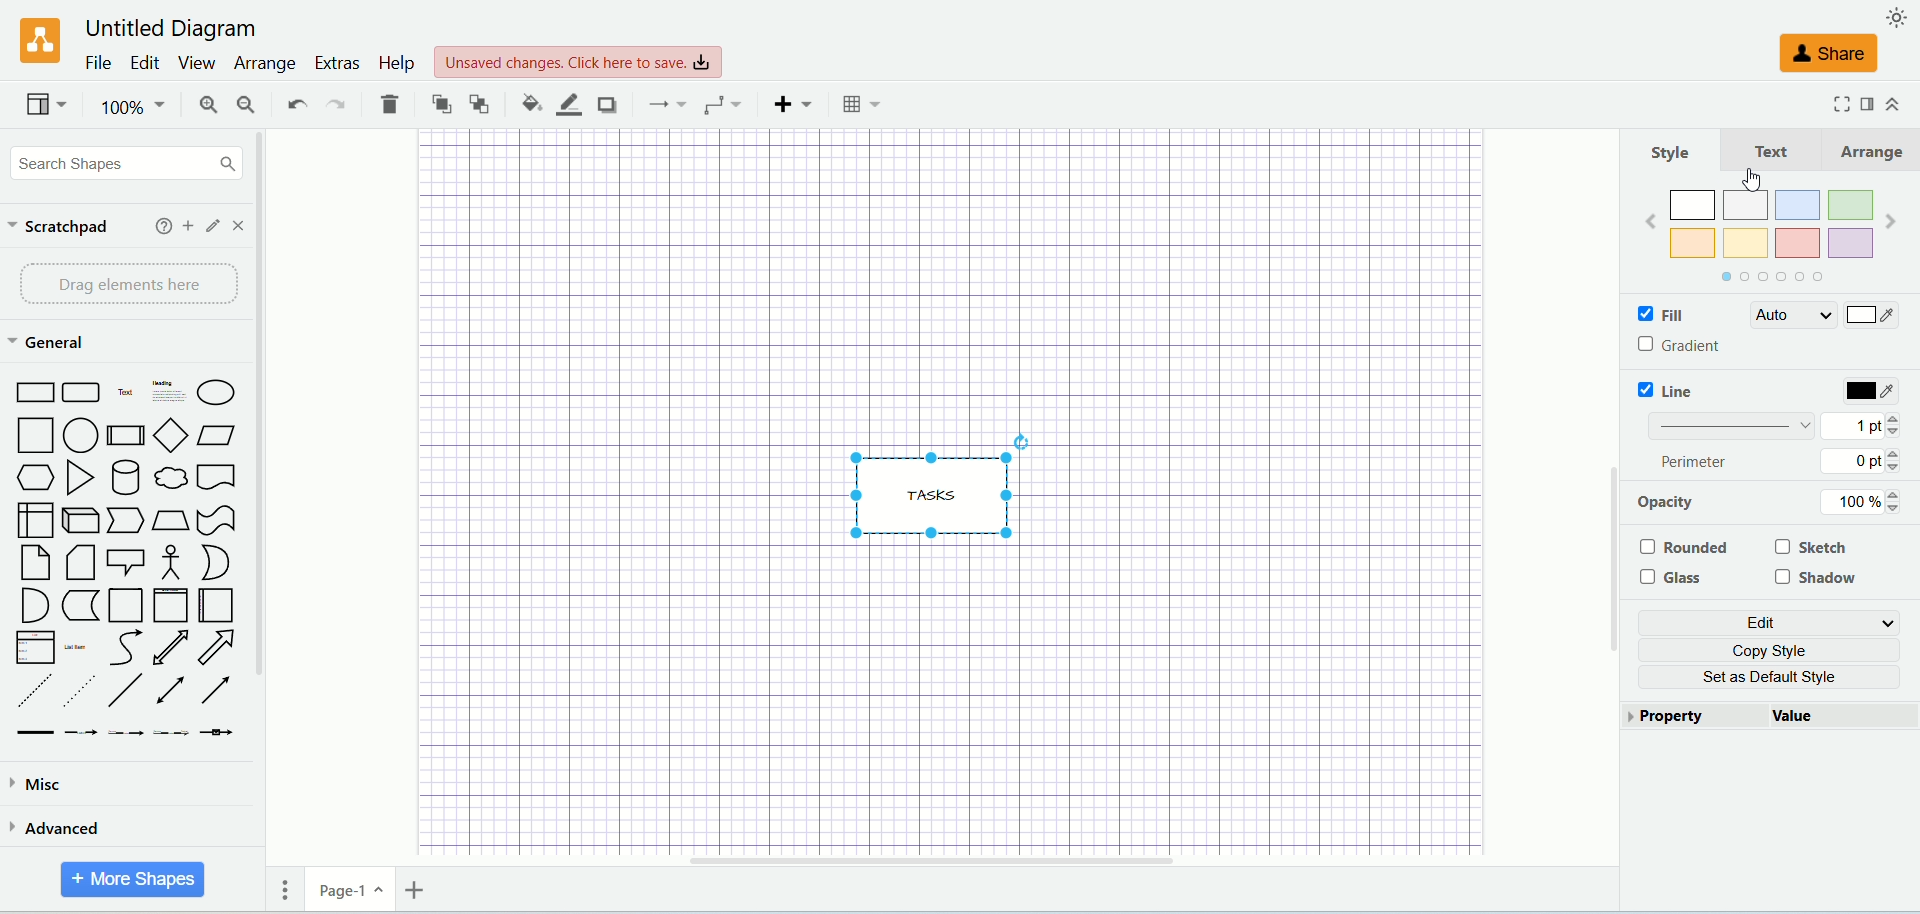 This screenshot has width=1920, height=914. What do you see at coordinates (34, 519) in the screenshot?
I see `Internal Storage` at bounding box center [34, 519].